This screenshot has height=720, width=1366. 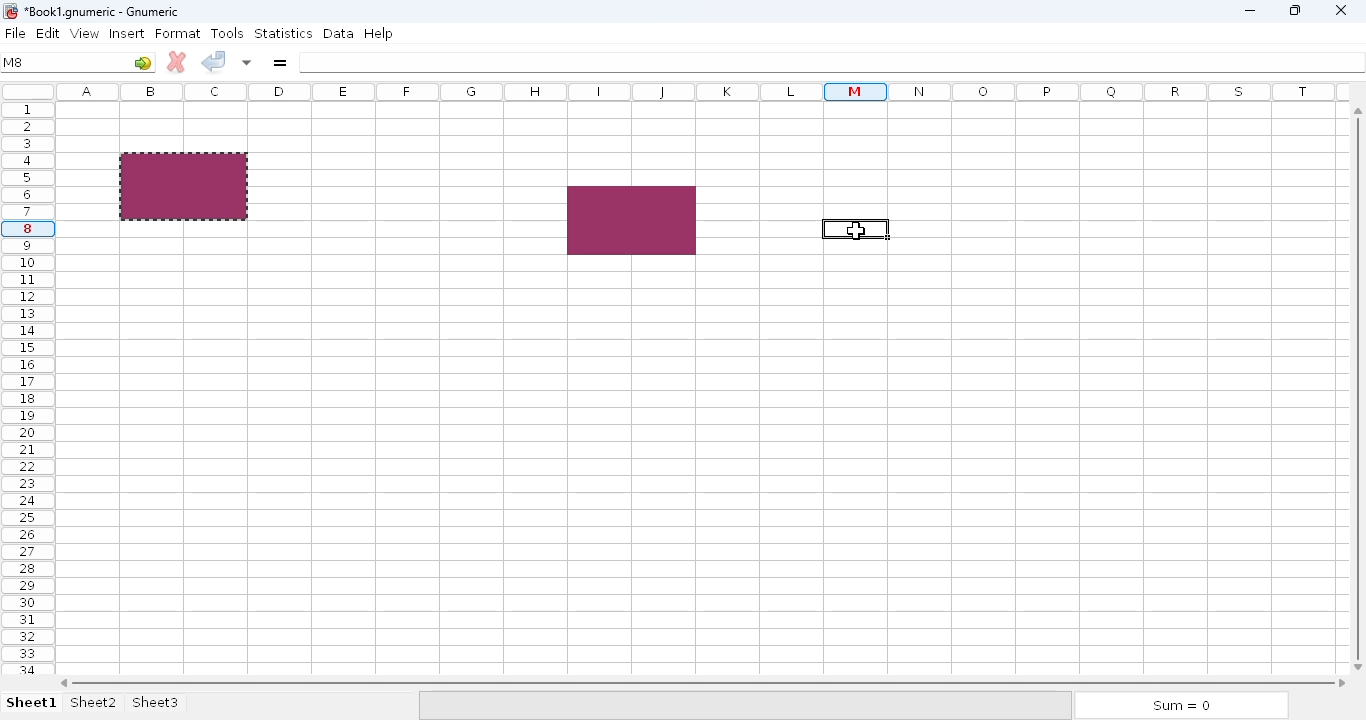 I want to click on M8, so click(x=12, y=63).